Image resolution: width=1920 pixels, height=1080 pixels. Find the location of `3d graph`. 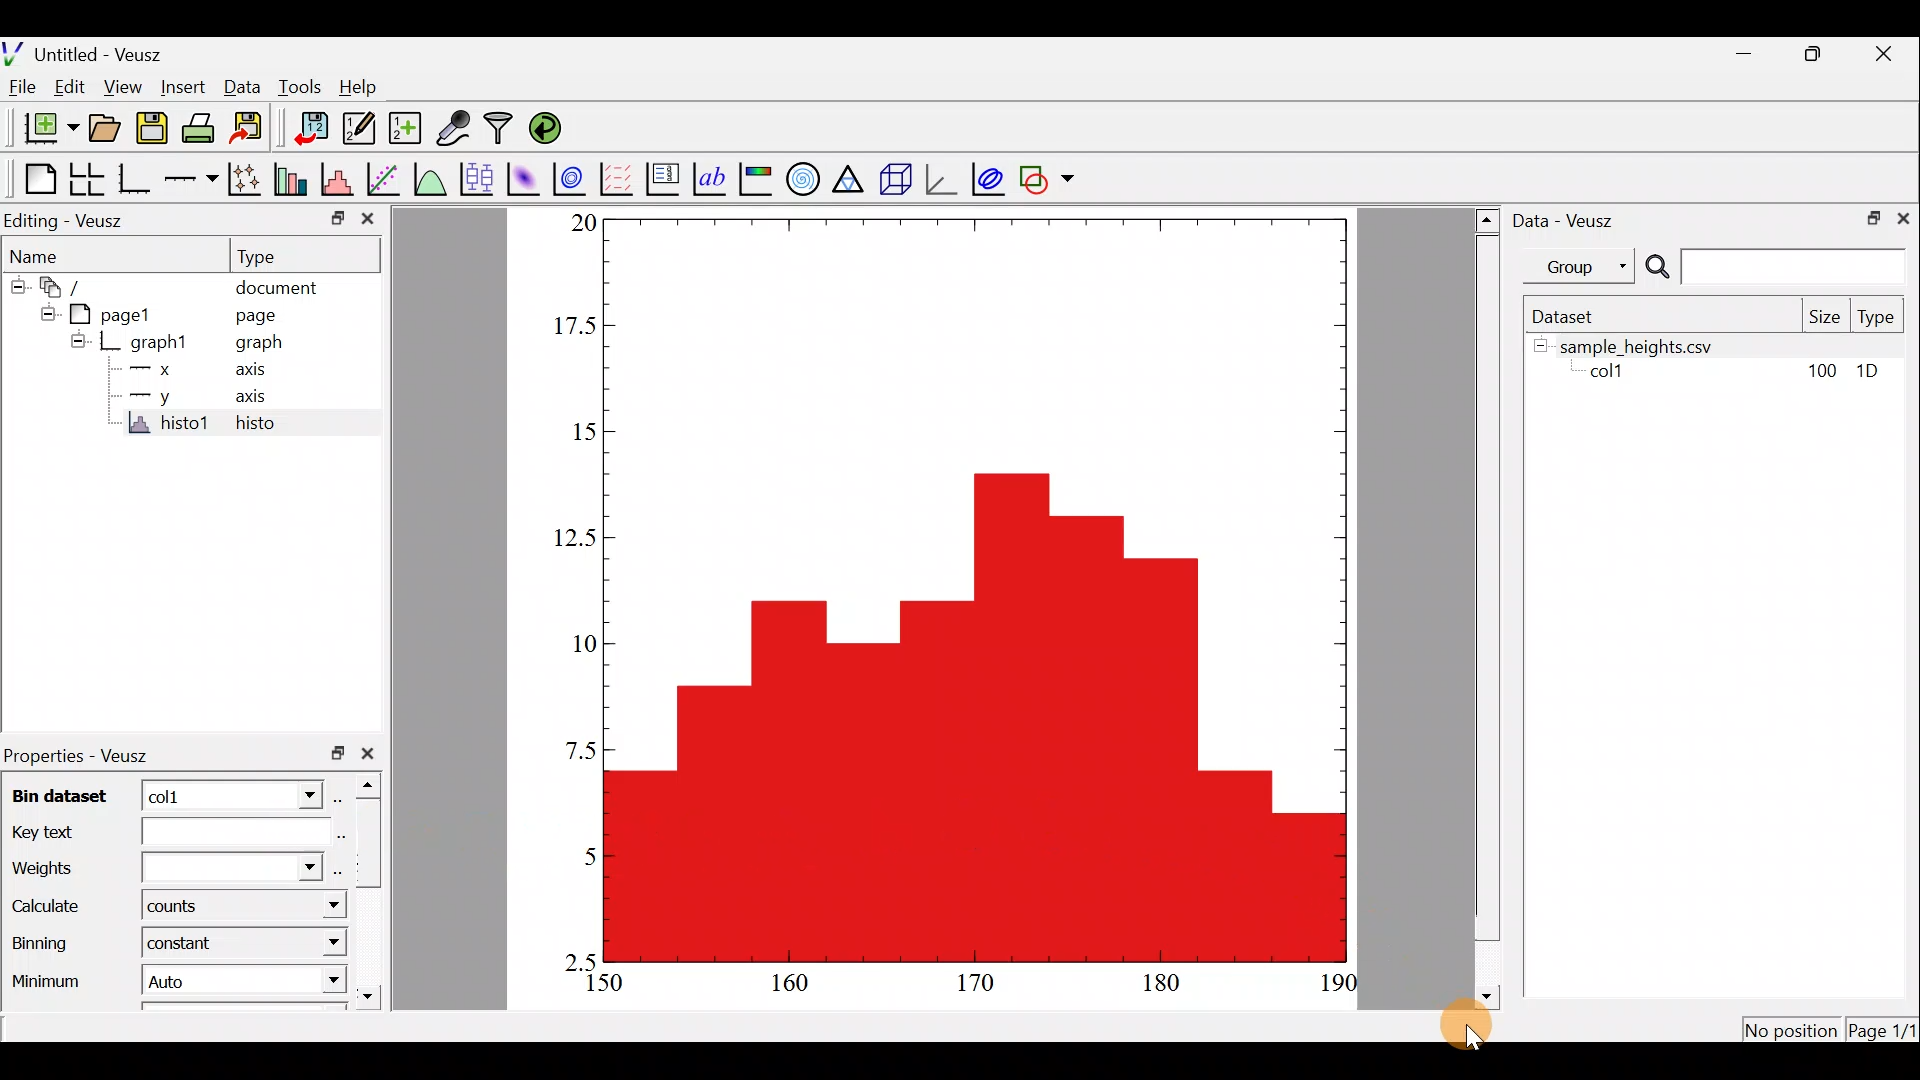

3d graph is located at coordinates (943, 179).